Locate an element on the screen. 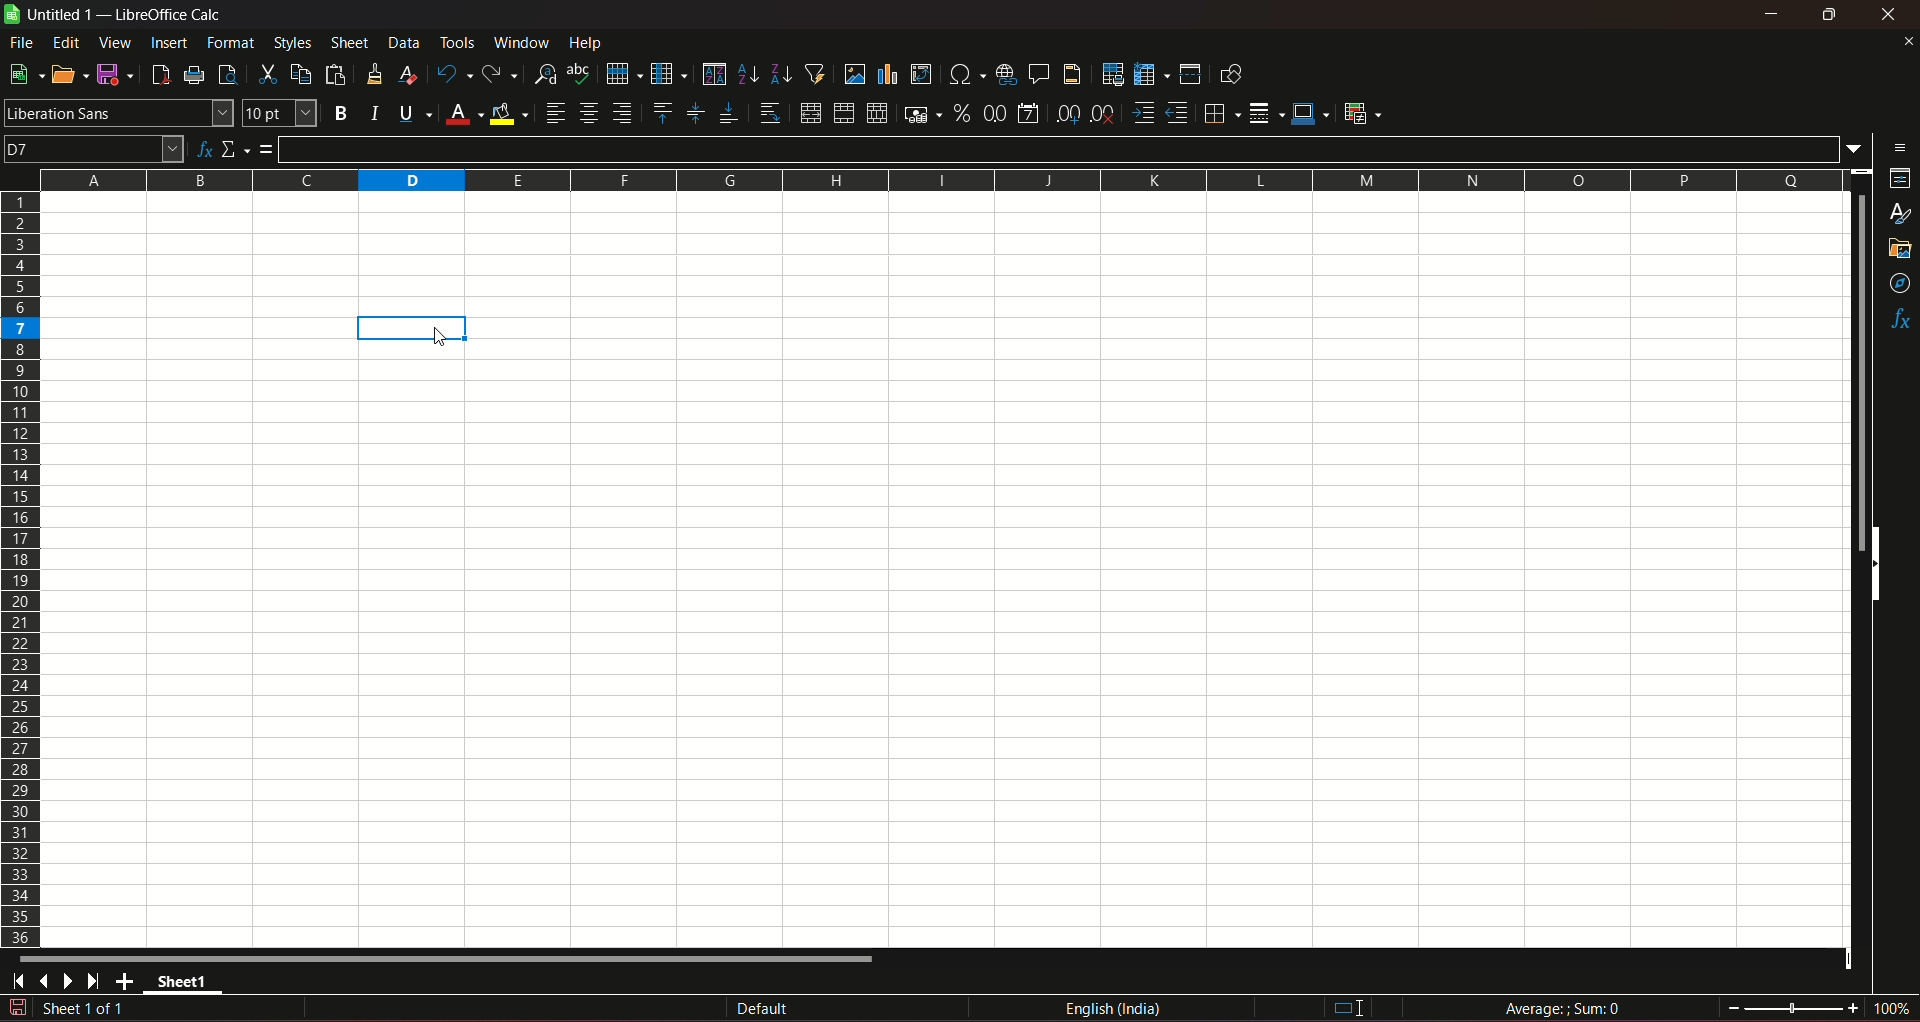  document modified is located at coordinates (16, 1008).